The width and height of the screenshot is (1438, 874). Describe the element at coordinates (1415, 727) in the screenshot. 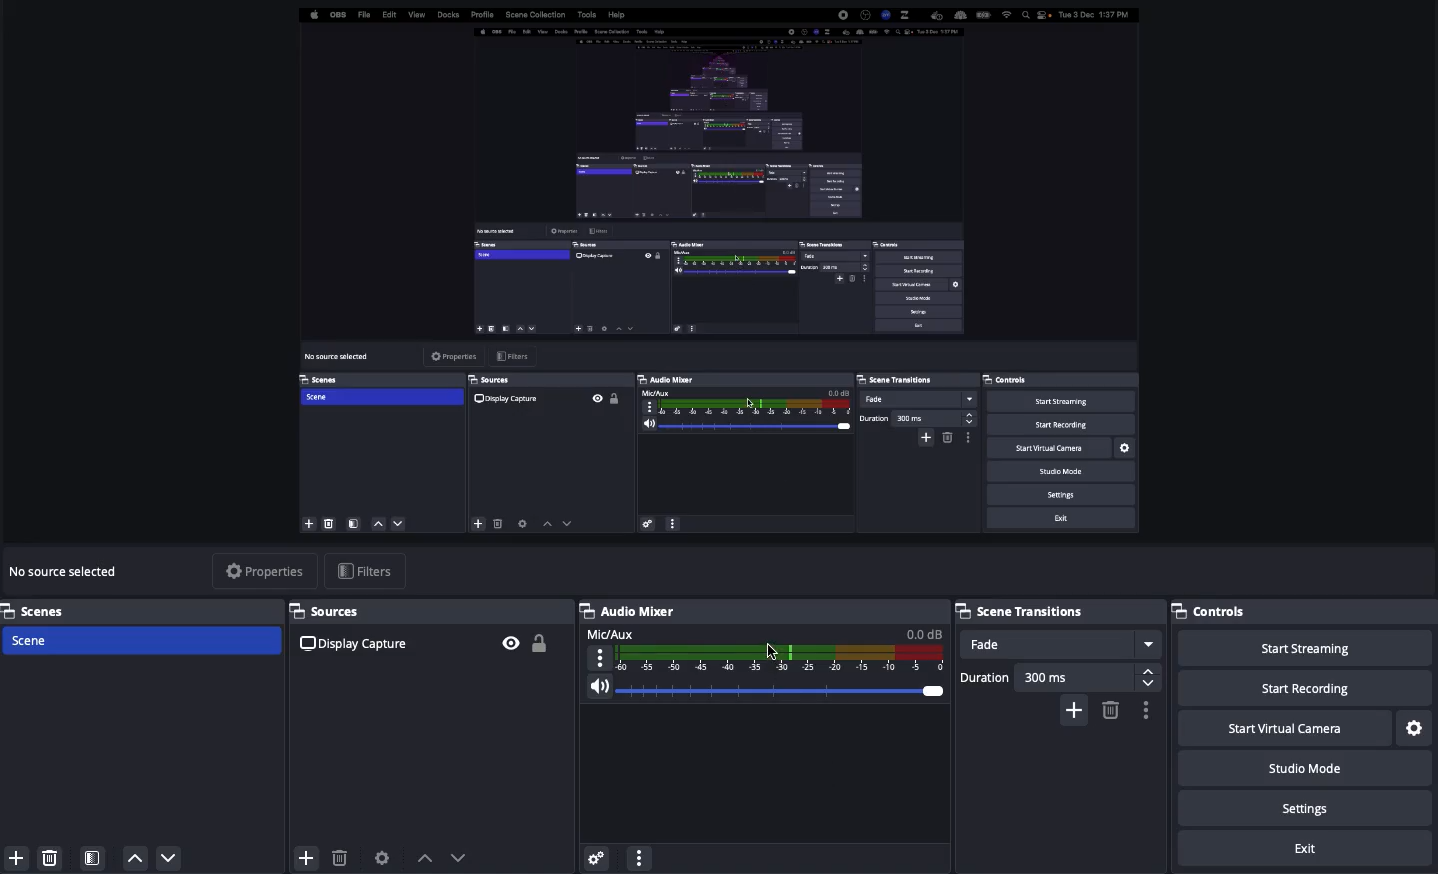

I see `Settings` at that location.